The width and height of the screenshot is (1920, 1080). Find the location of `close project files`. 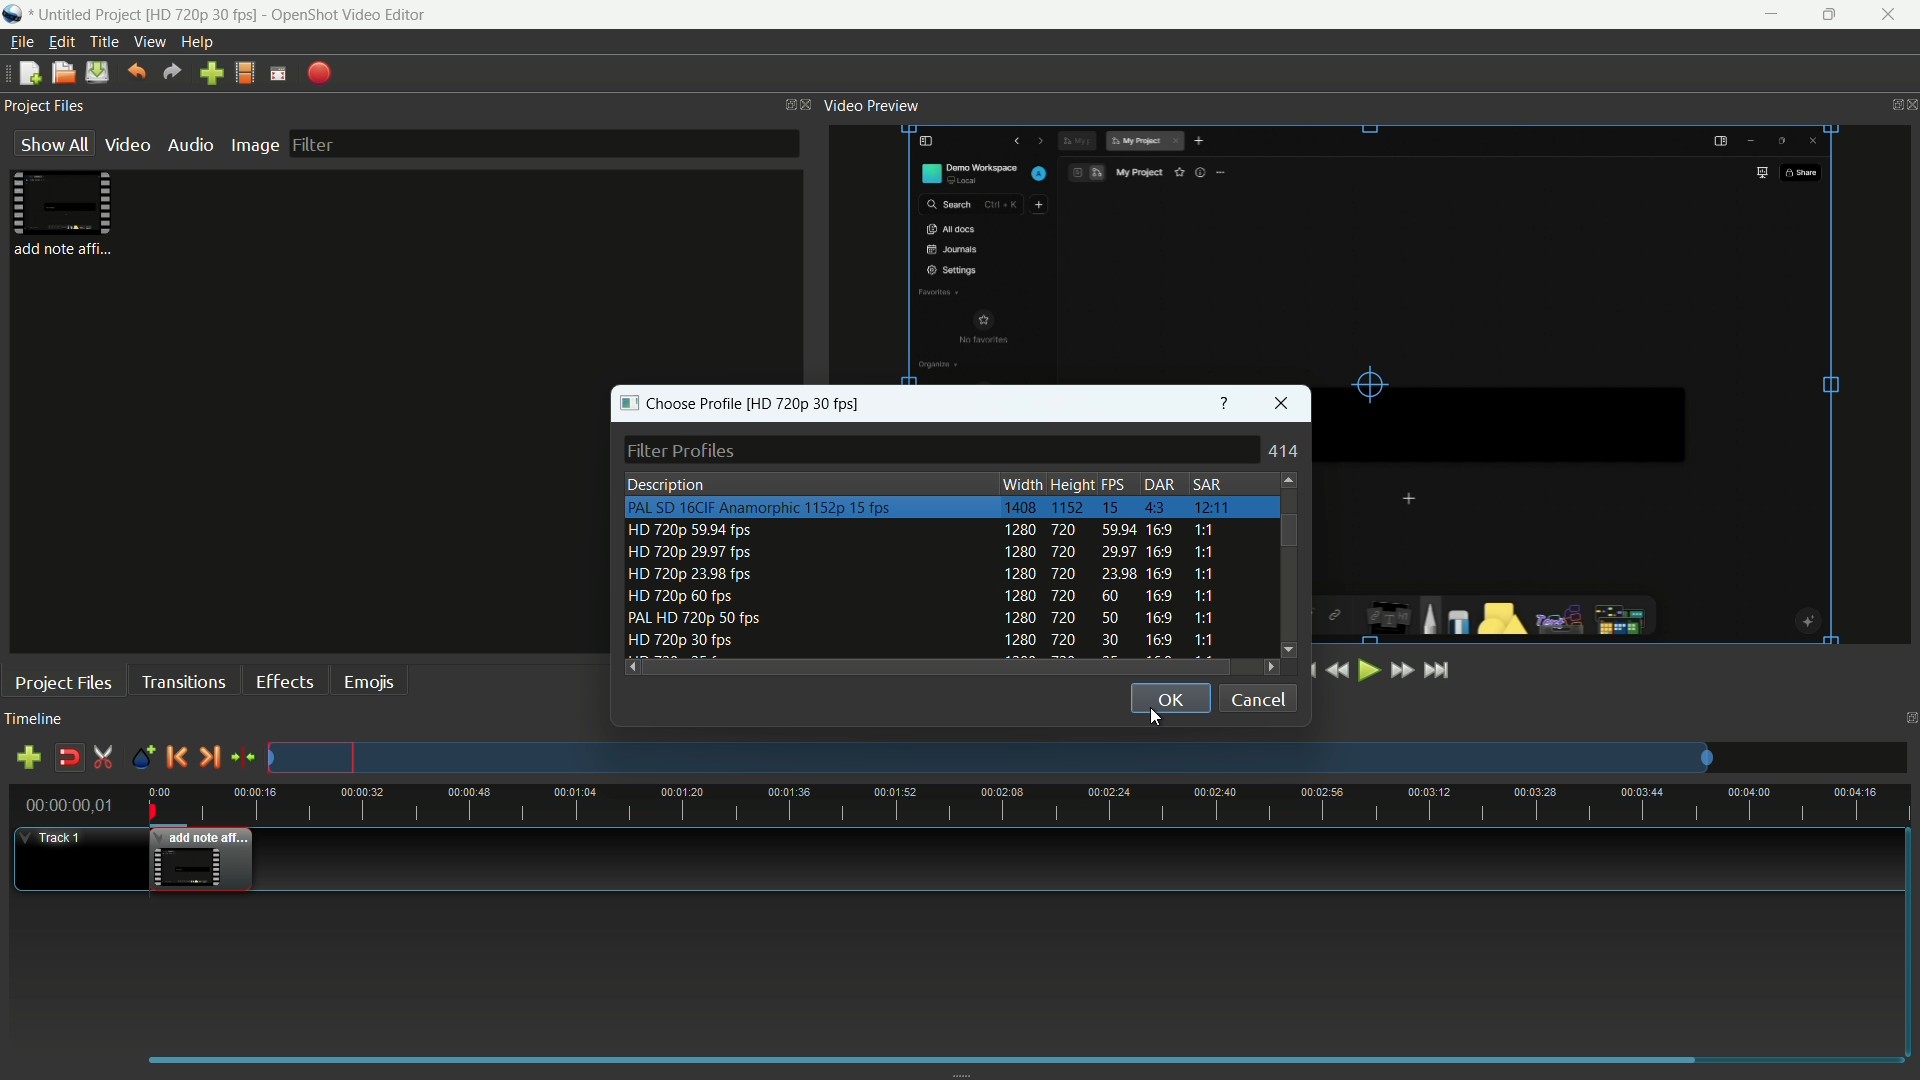

close project files is located at coordinates (808, 103).